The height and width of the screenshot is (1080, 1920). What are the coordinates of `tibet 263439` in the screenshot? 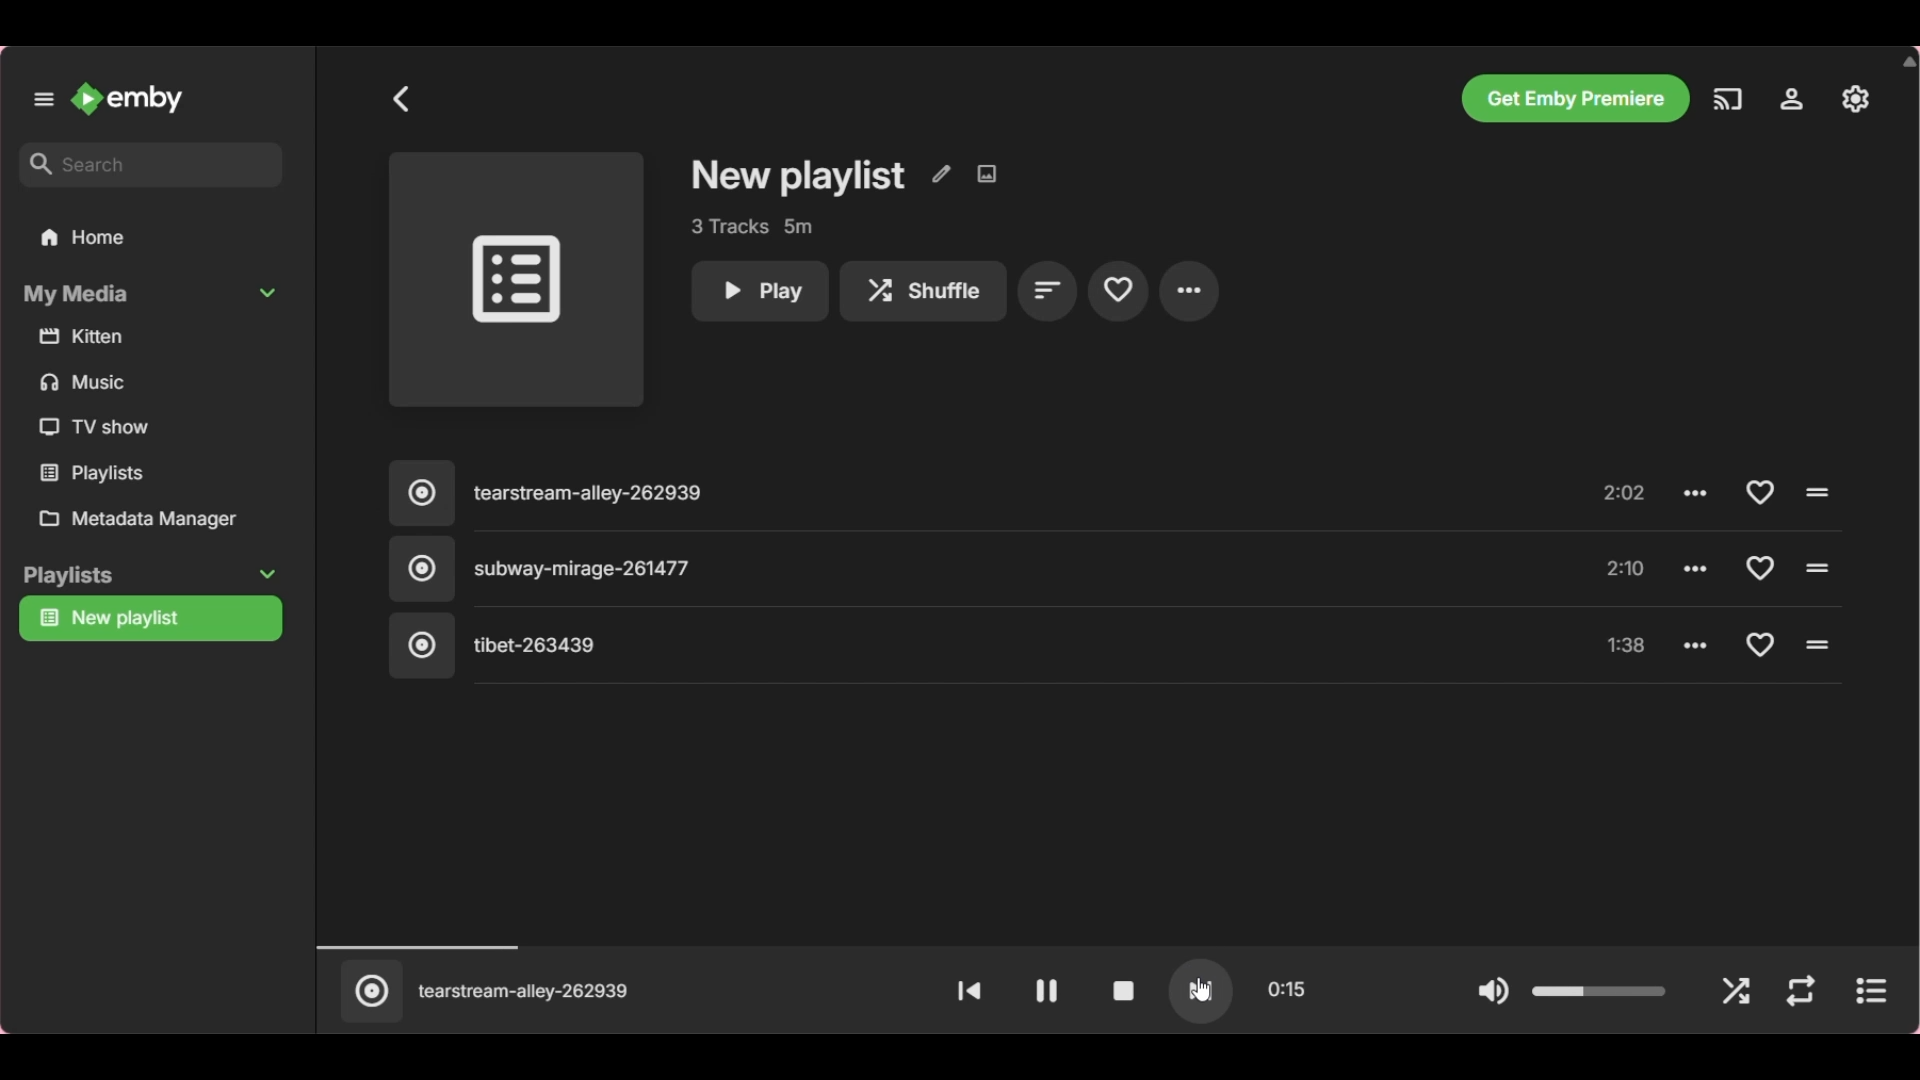 It's located at (496, 646).